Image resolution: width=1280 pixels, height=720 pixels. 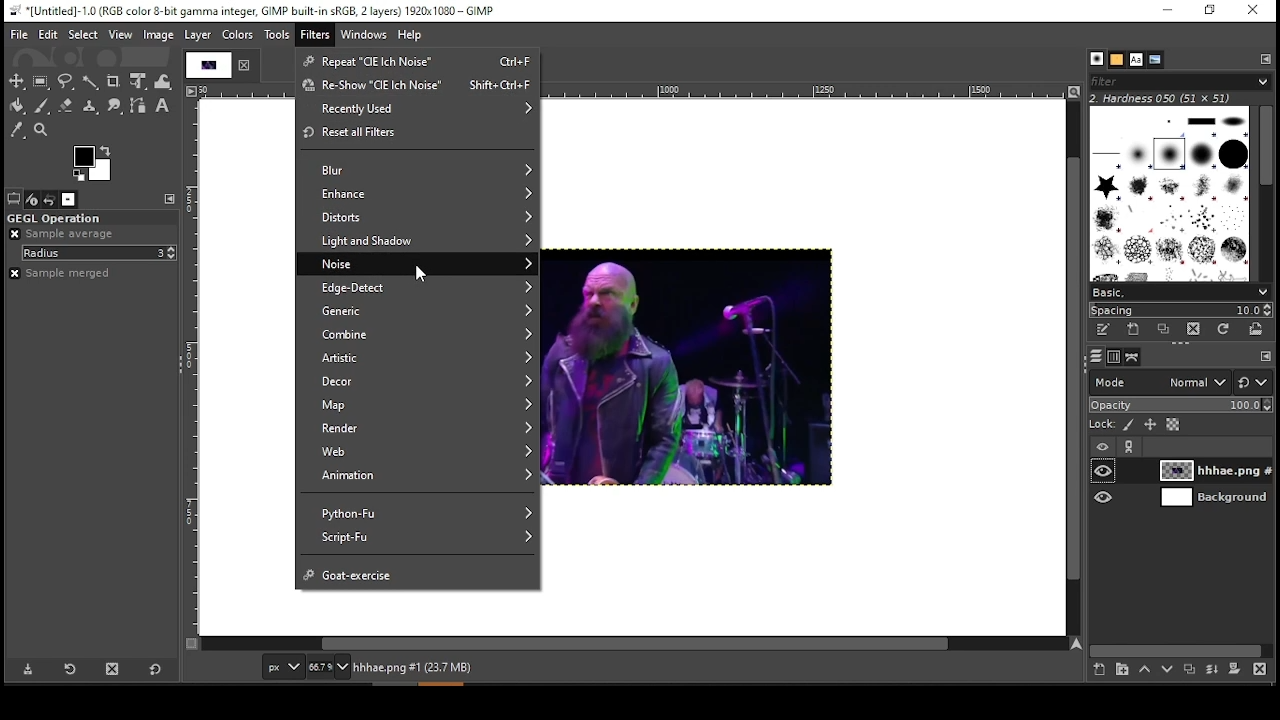 What do you see at coordinates (112, 668) in the screenshot?
I see `delete tool preset` at bounding box center [112, 668].